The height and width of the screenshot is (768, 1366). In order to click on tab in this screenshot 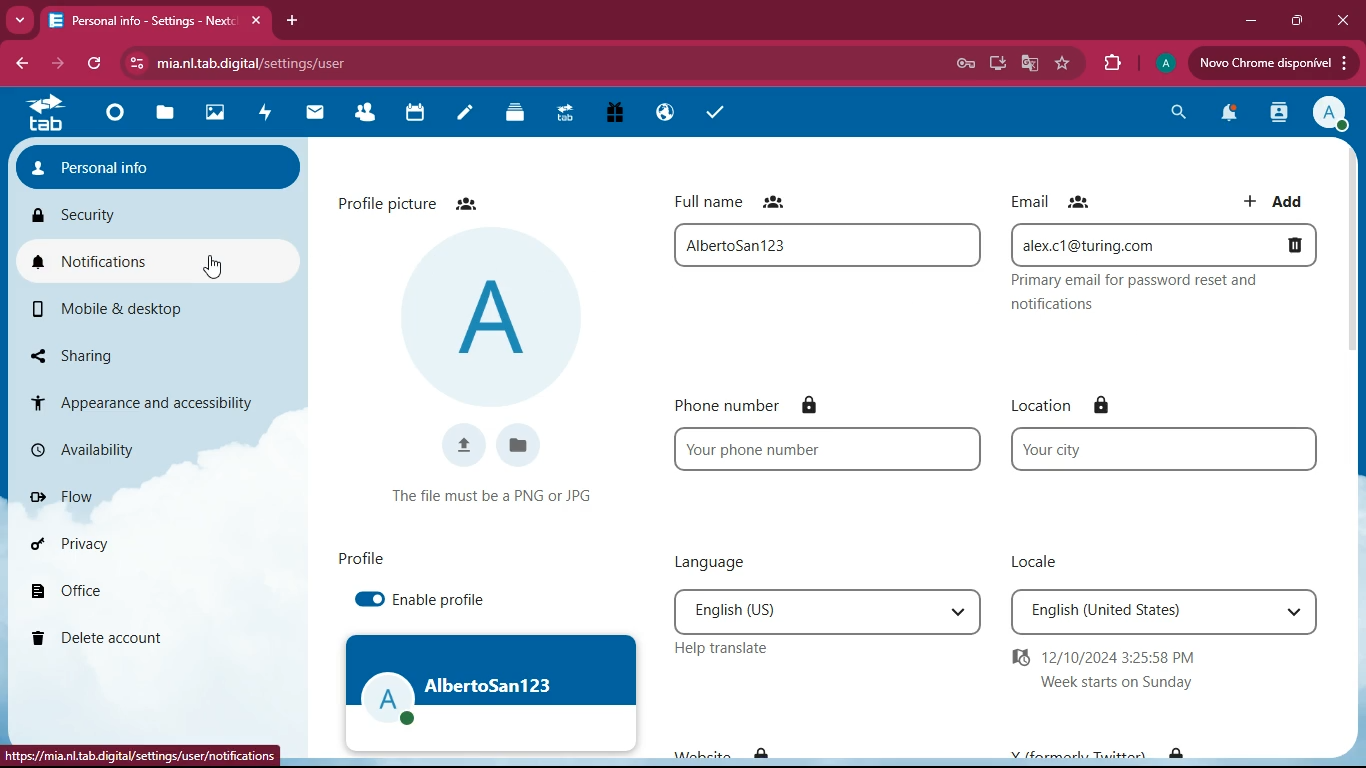, I will do `click(50, 117)`.